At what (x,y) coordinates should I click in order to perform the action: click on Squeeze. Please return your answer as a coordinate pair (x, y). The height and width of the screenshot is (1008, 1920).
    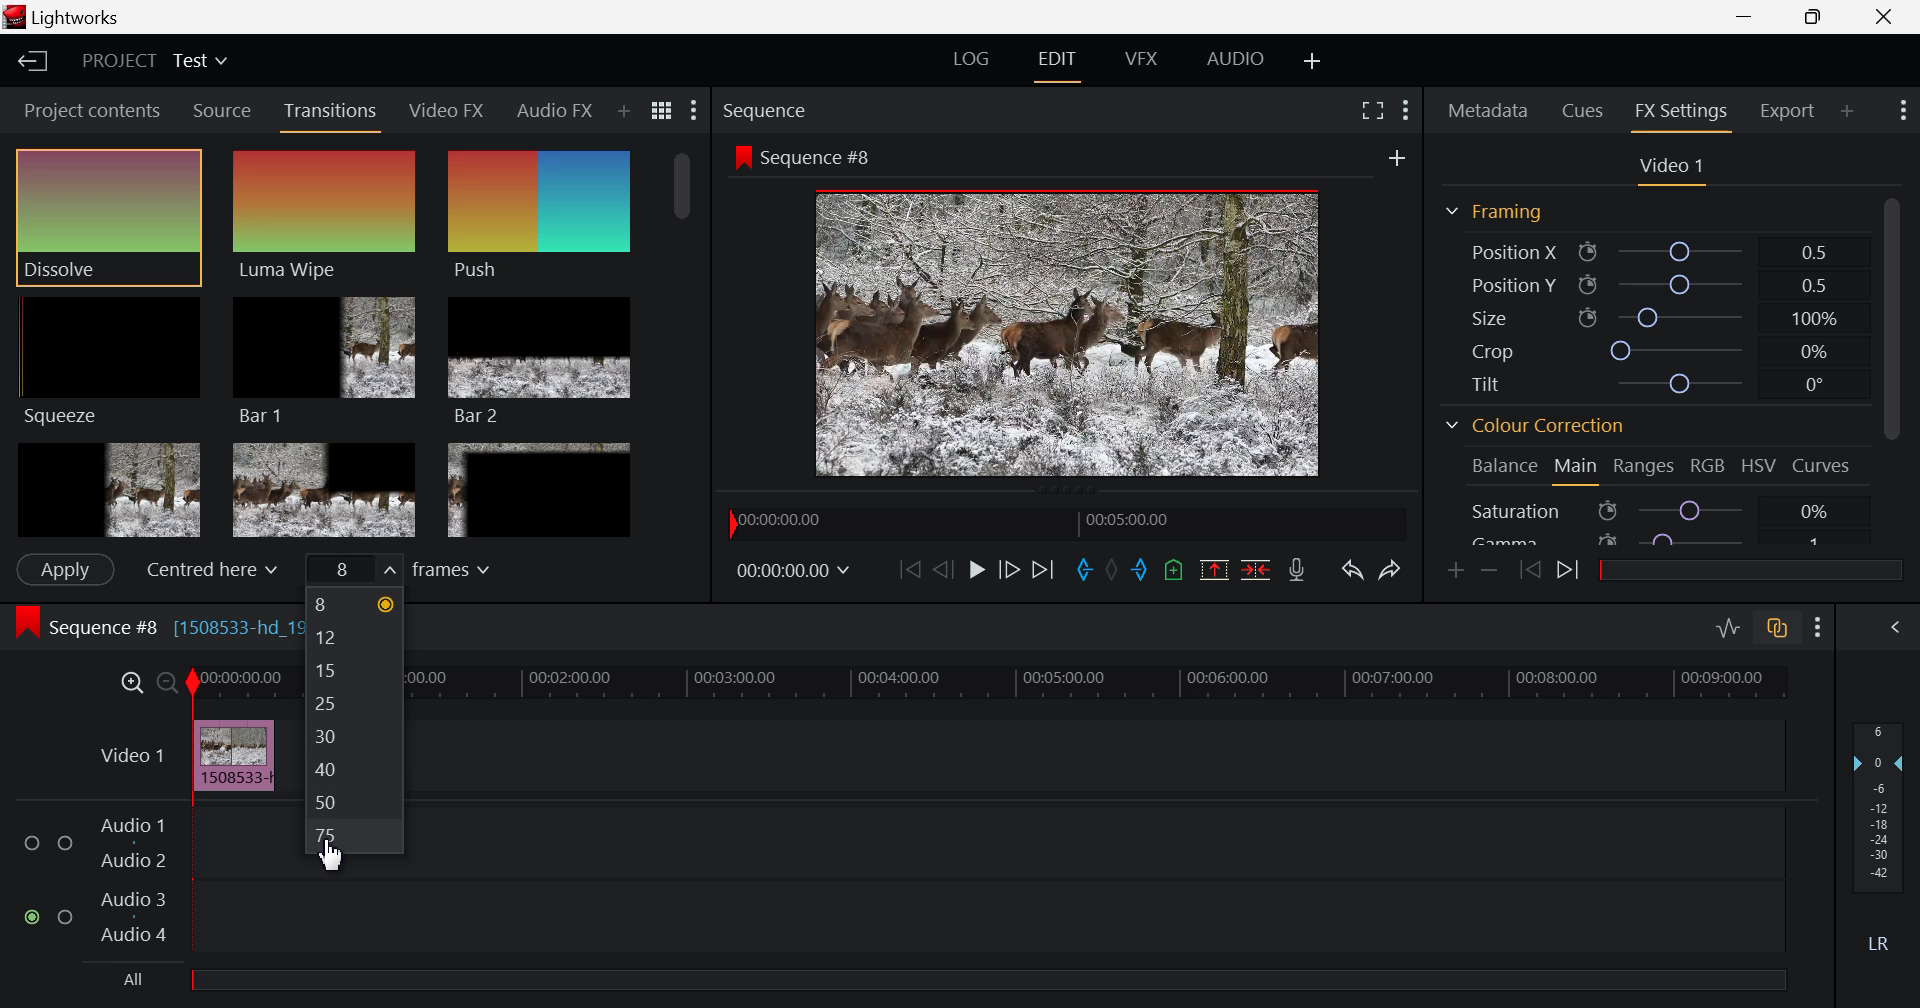
    Looking at the image, I should click on (109, 360).